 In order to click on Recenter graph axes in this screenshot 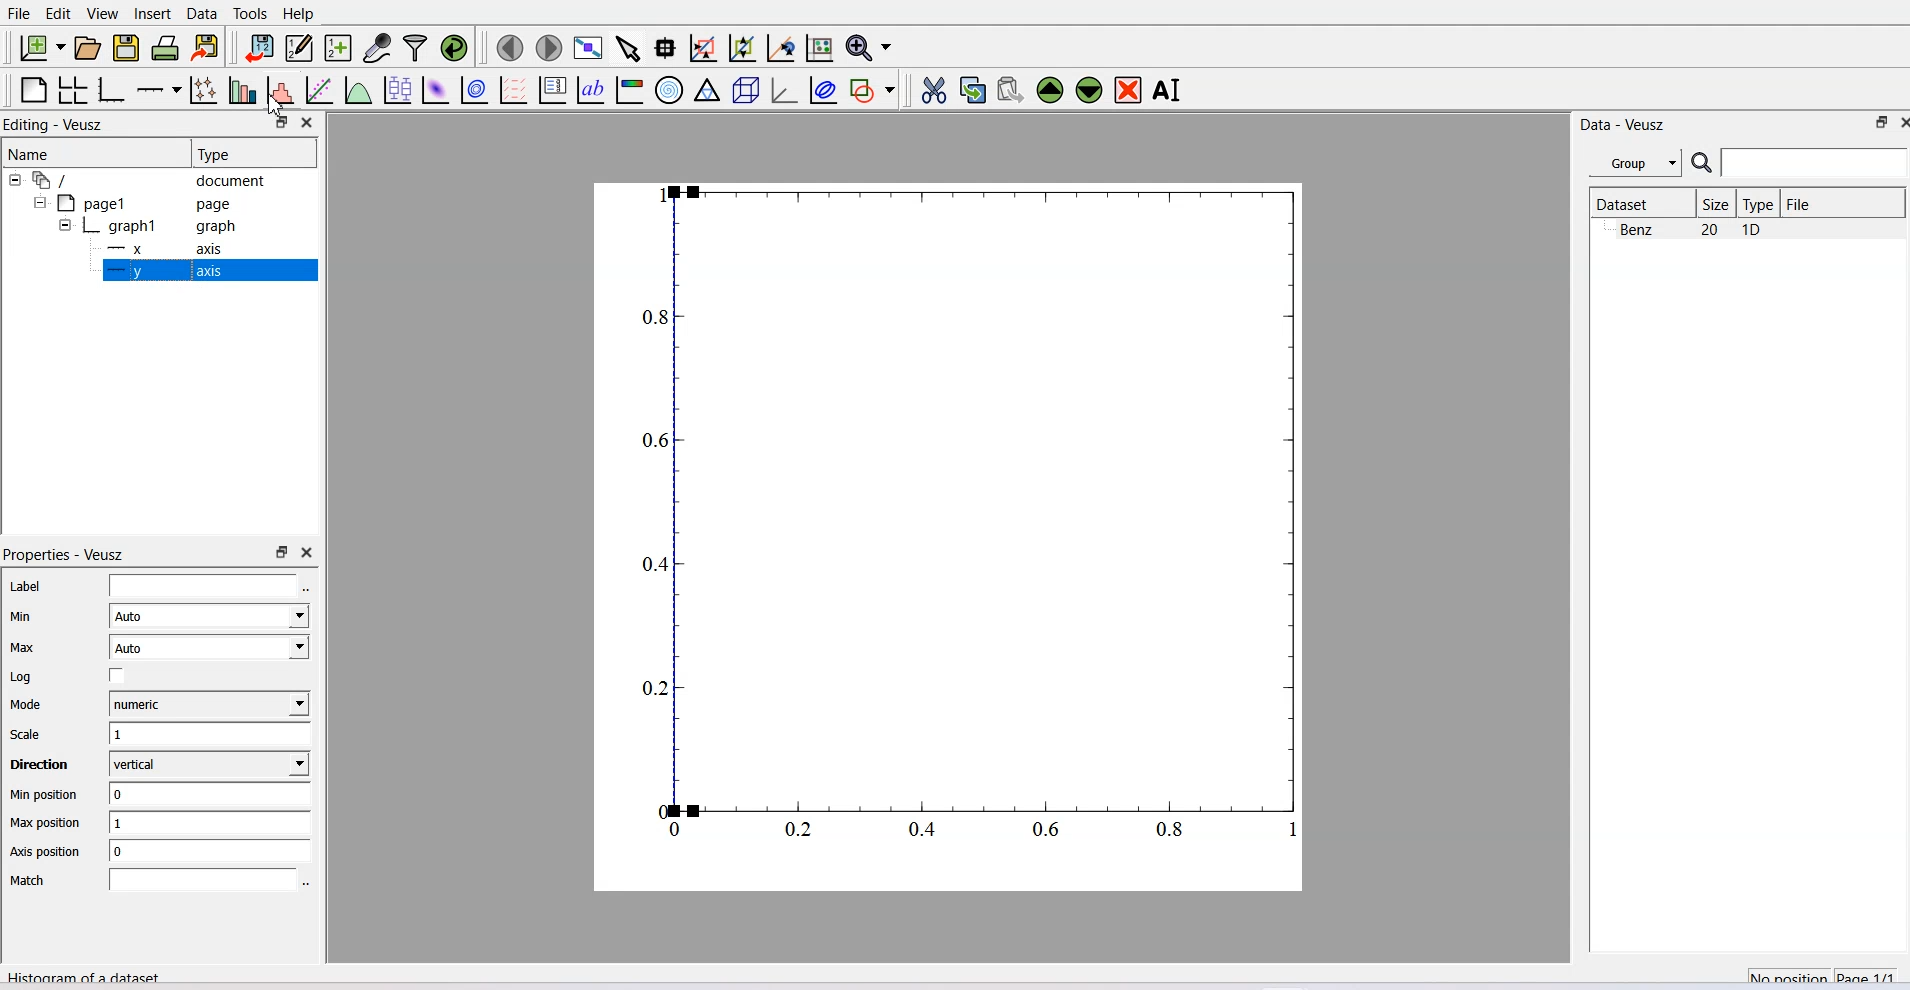, I will do `click(781, 47)`.